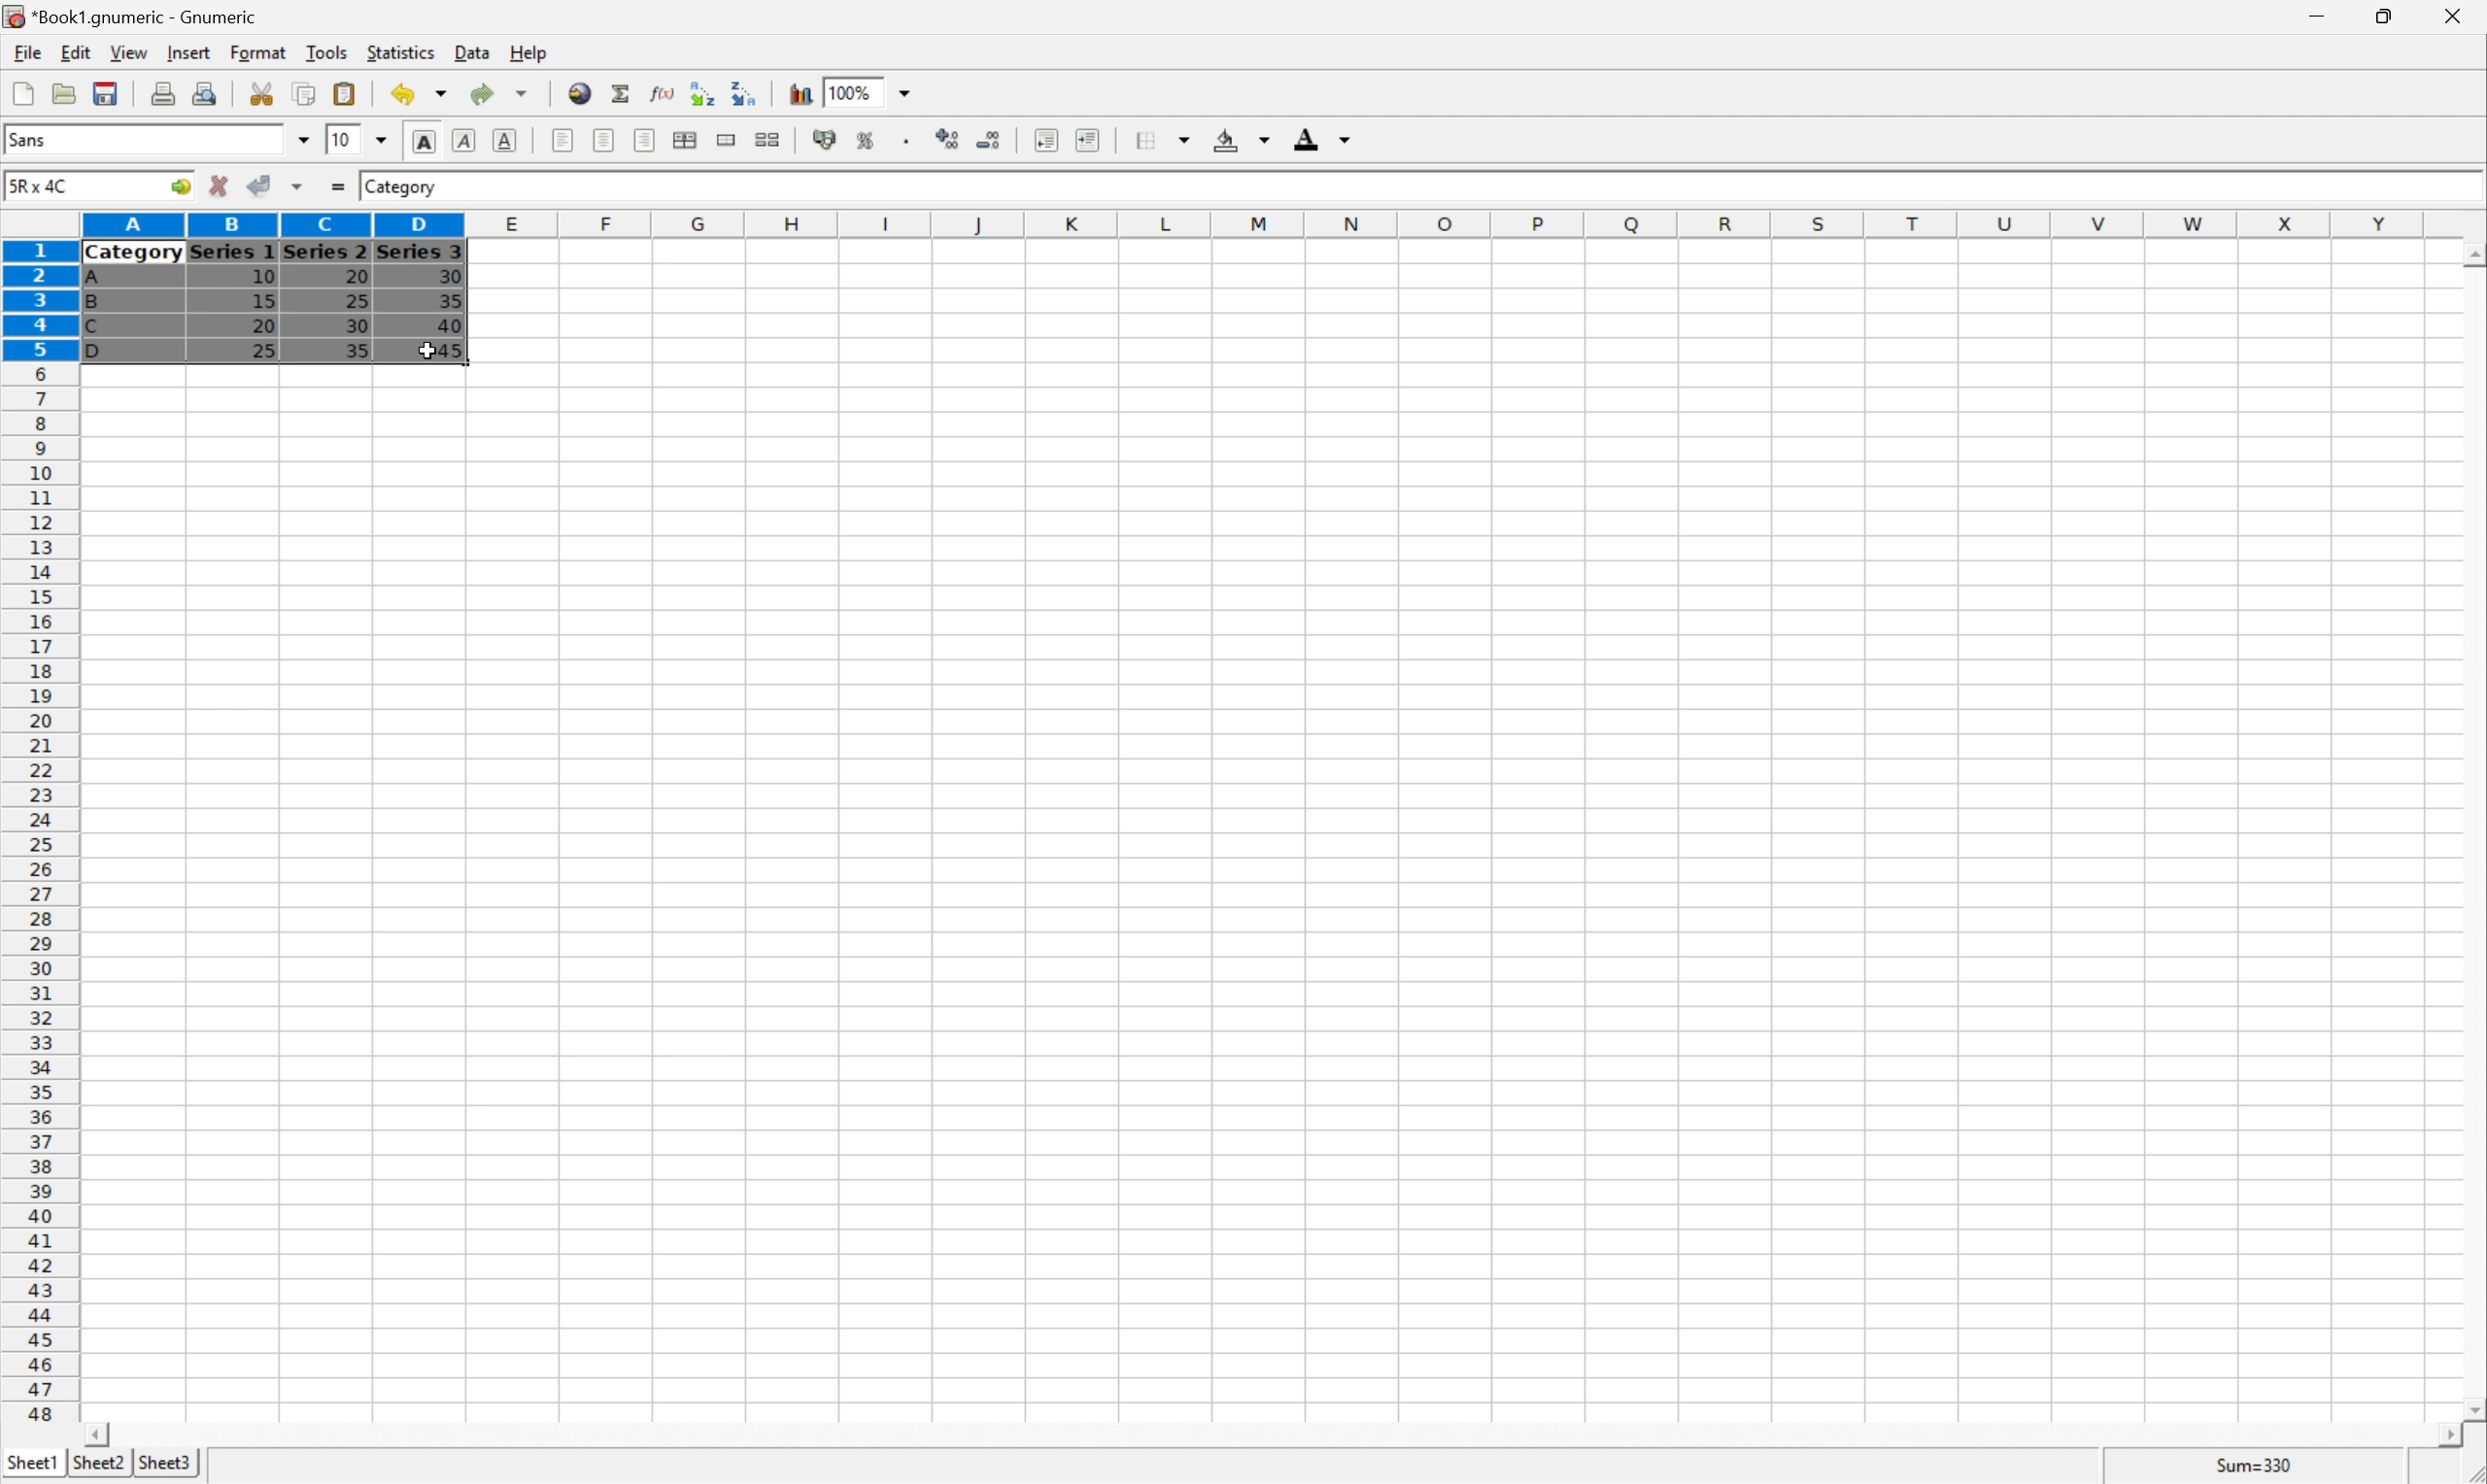 The image size is (2487, 1484). Describe the element at coordinates (163, 96) in the screenshot. I see `Print current file` at that location.